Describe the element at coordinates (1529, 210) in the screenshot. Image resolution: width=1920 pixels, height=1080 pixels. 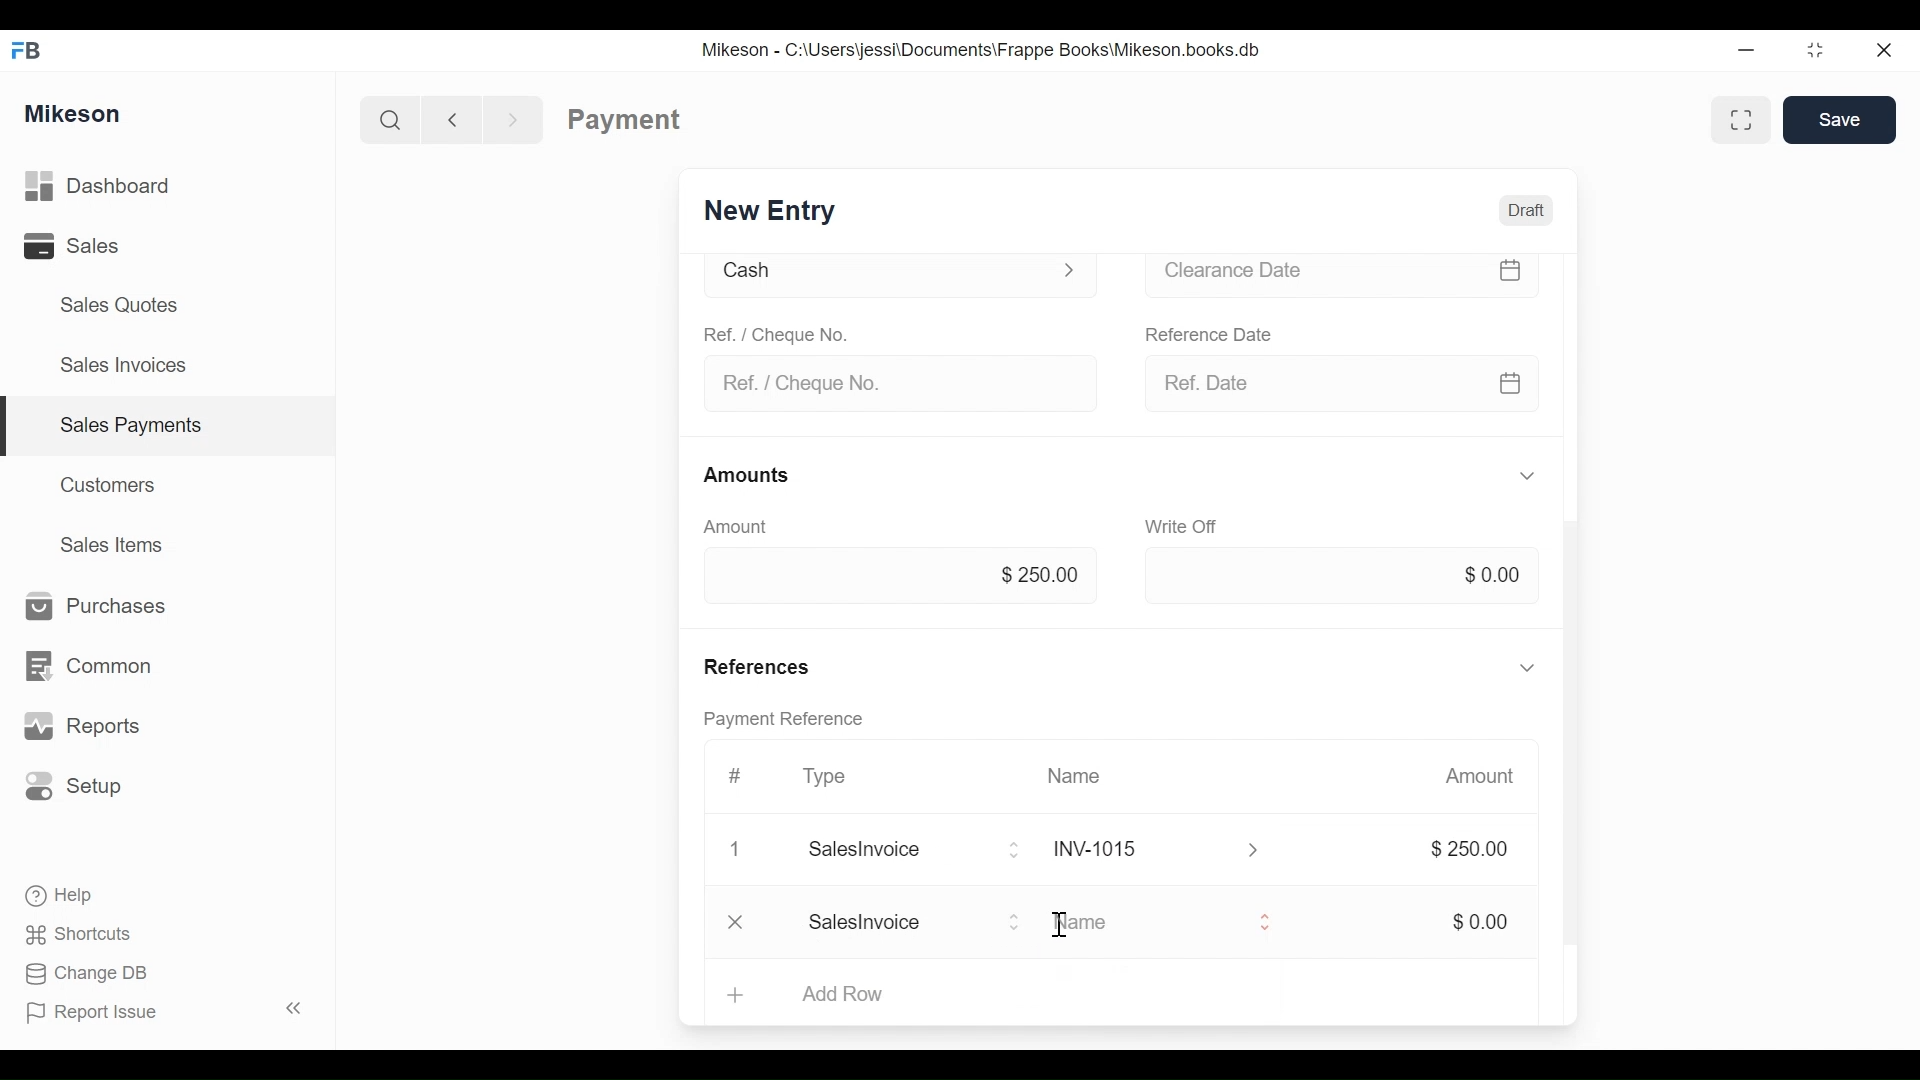
I see `Draft` at that location.